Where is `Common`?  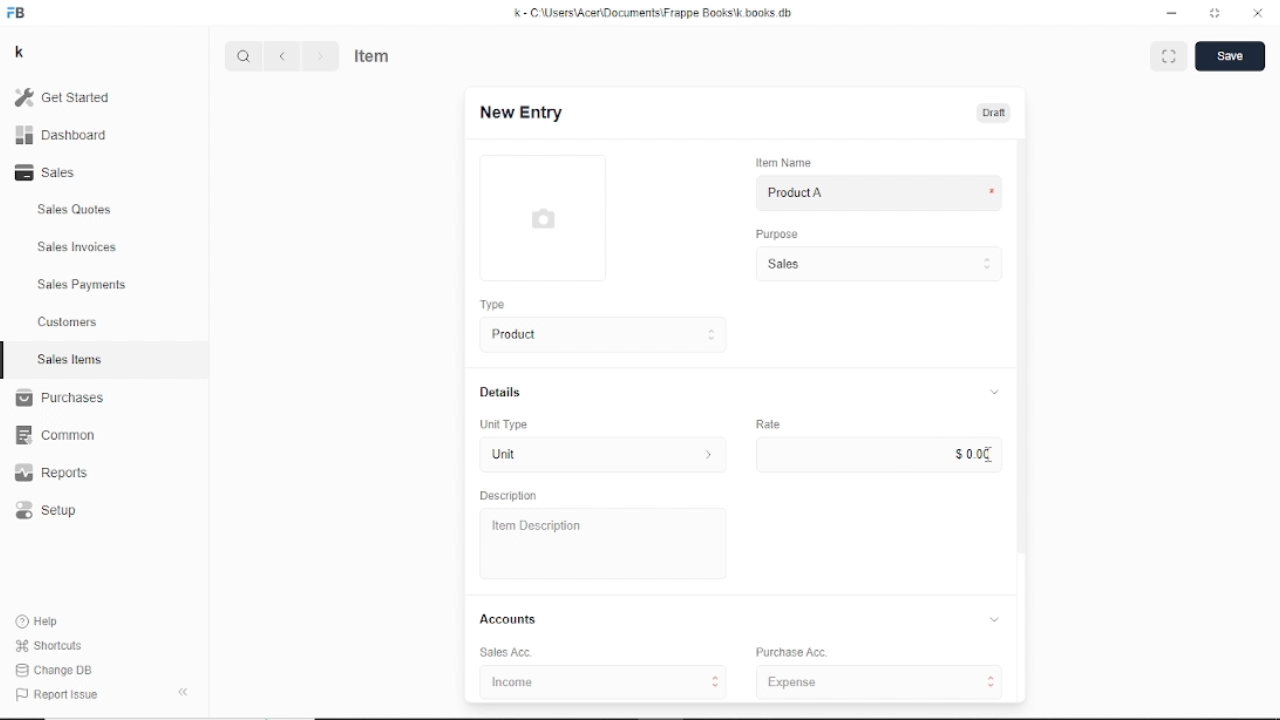 Common is located at coordinates (55, 436).